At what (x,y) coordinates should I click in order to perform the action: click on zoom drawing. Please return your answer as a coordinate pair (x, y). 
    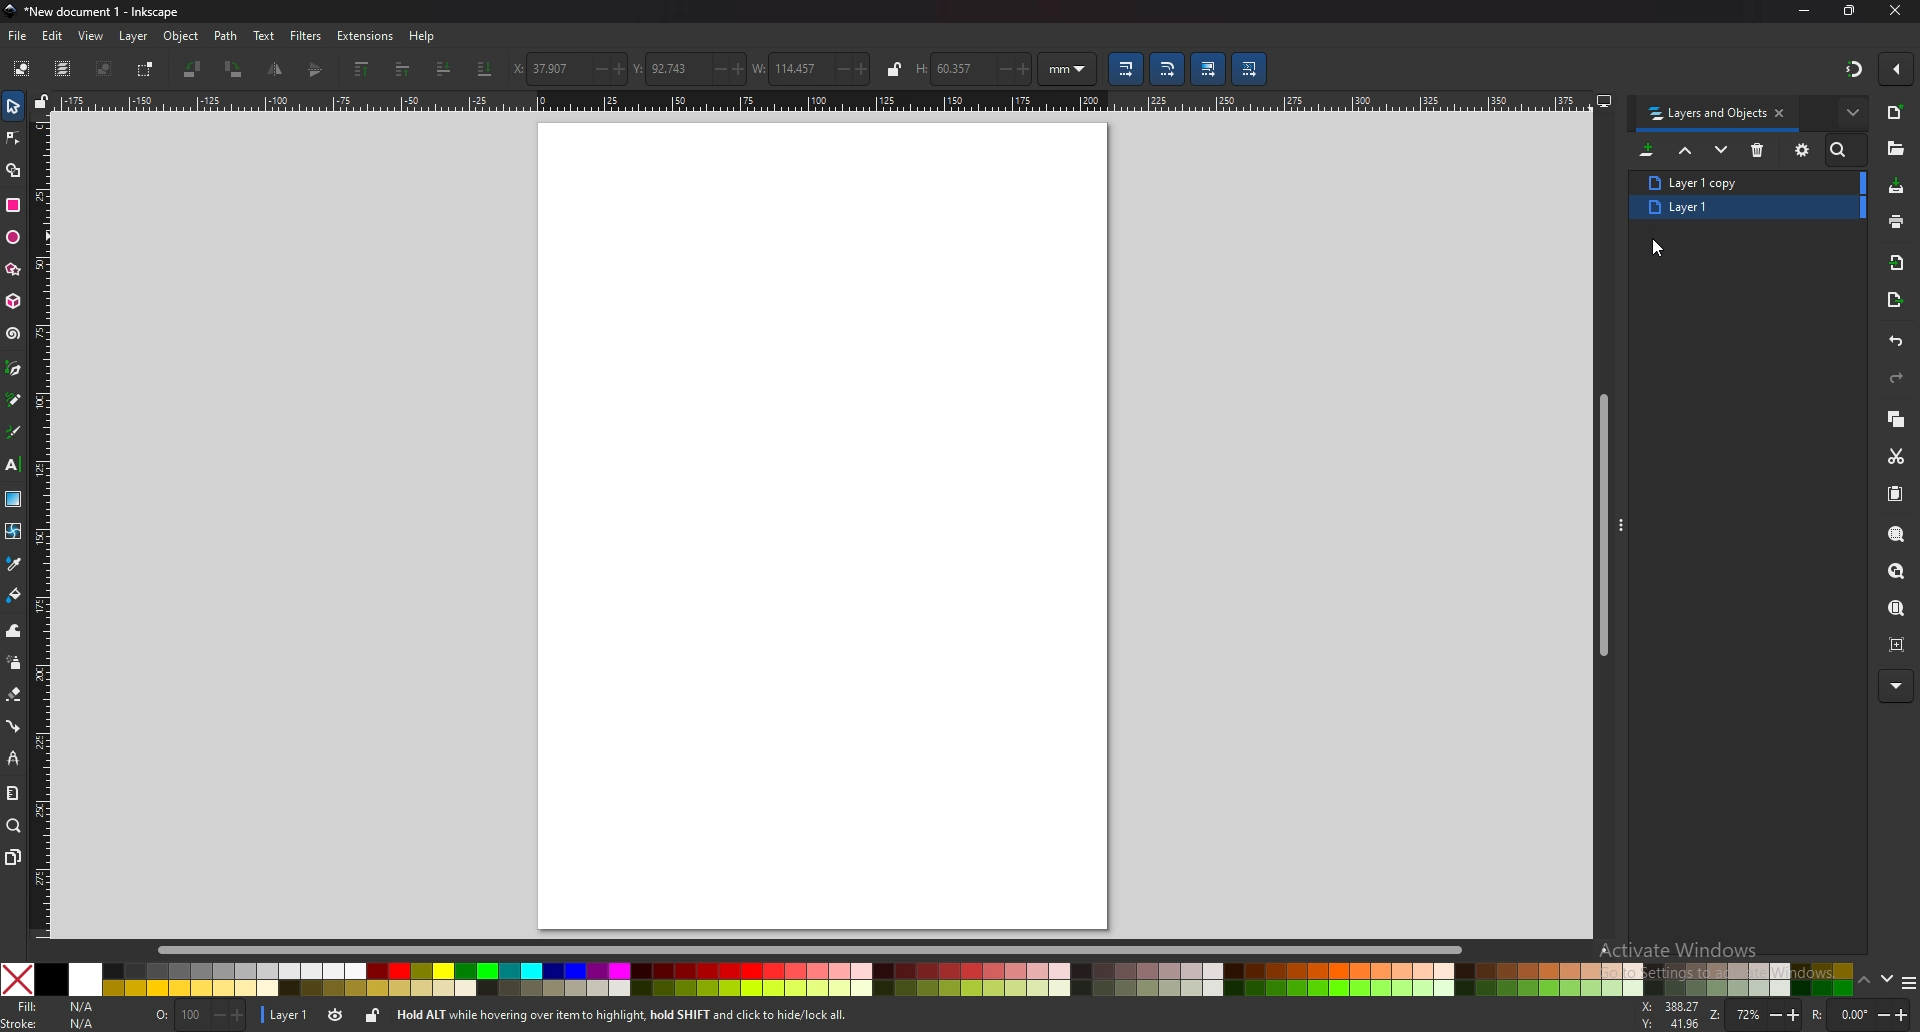
    Looking at the image, I should click on (1897, 570).